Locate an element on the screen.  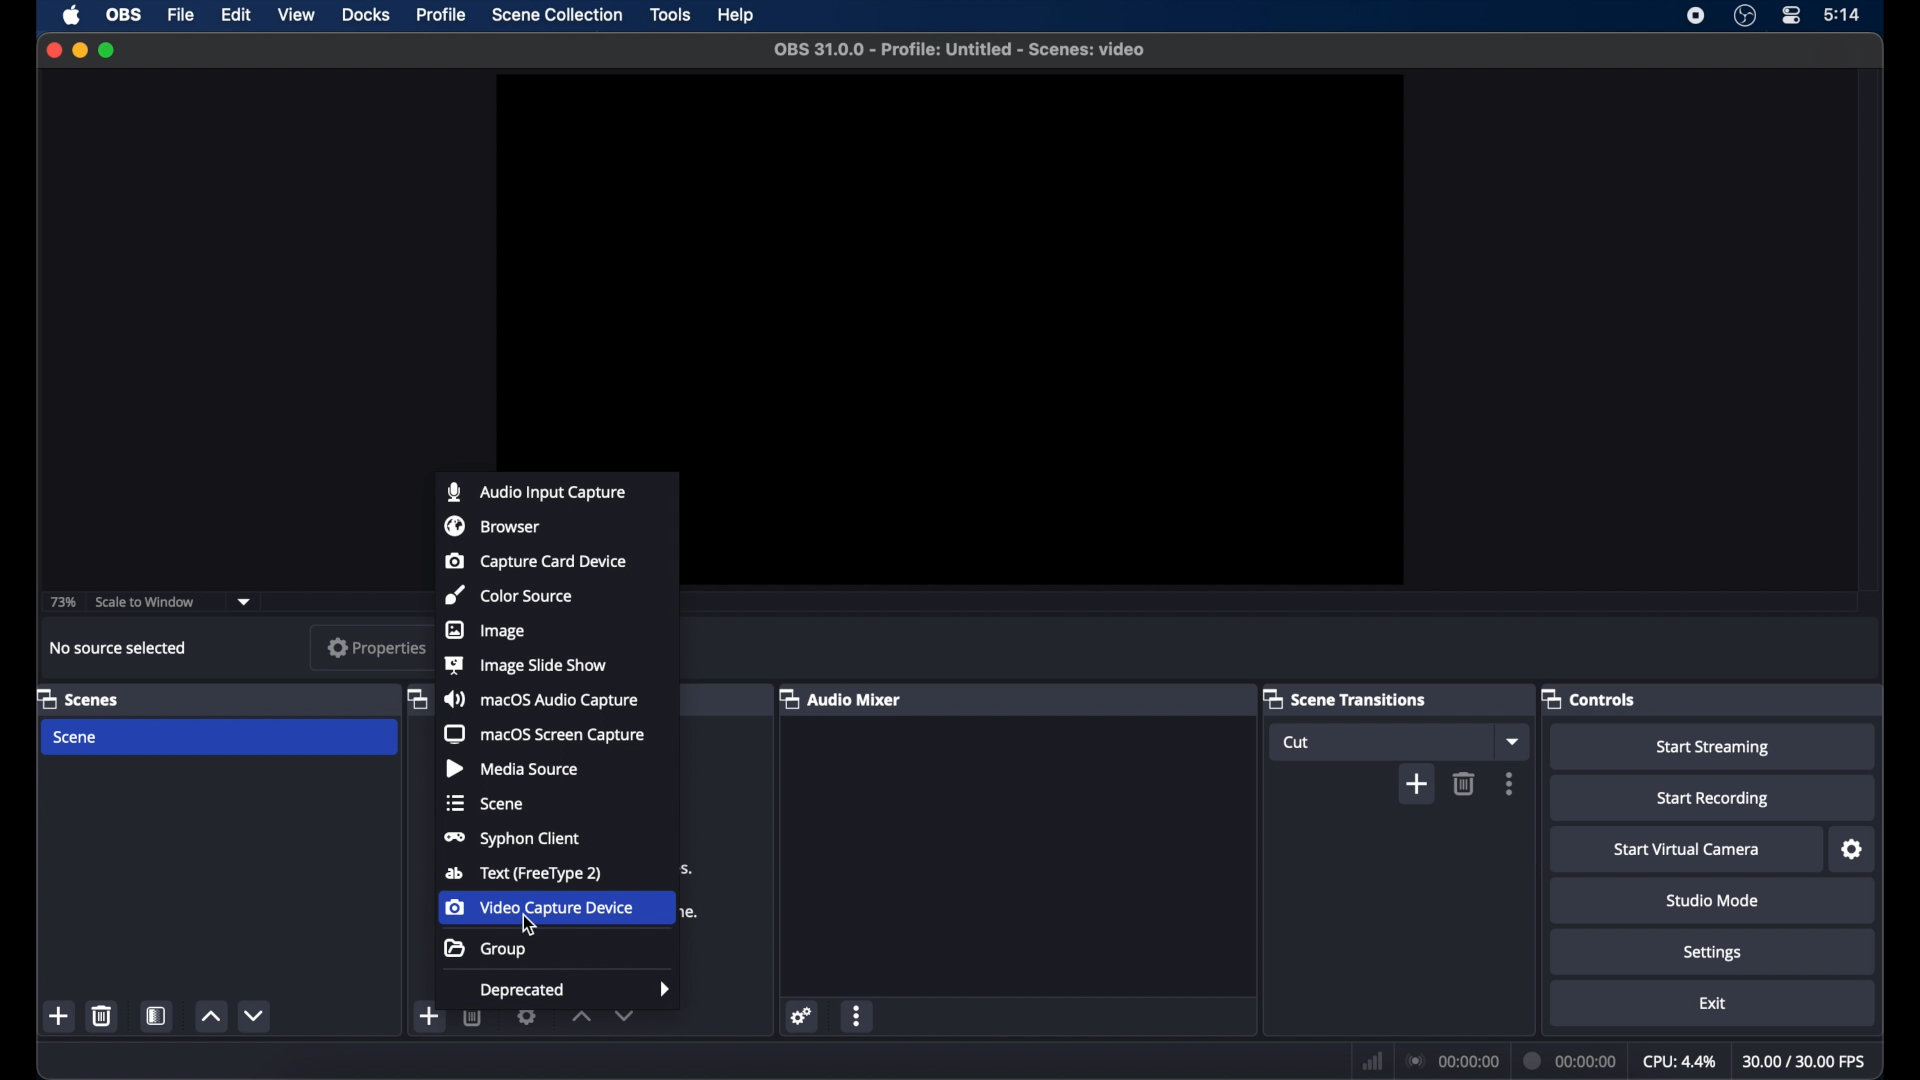
audiomixer is located at coordinates (840, 698).